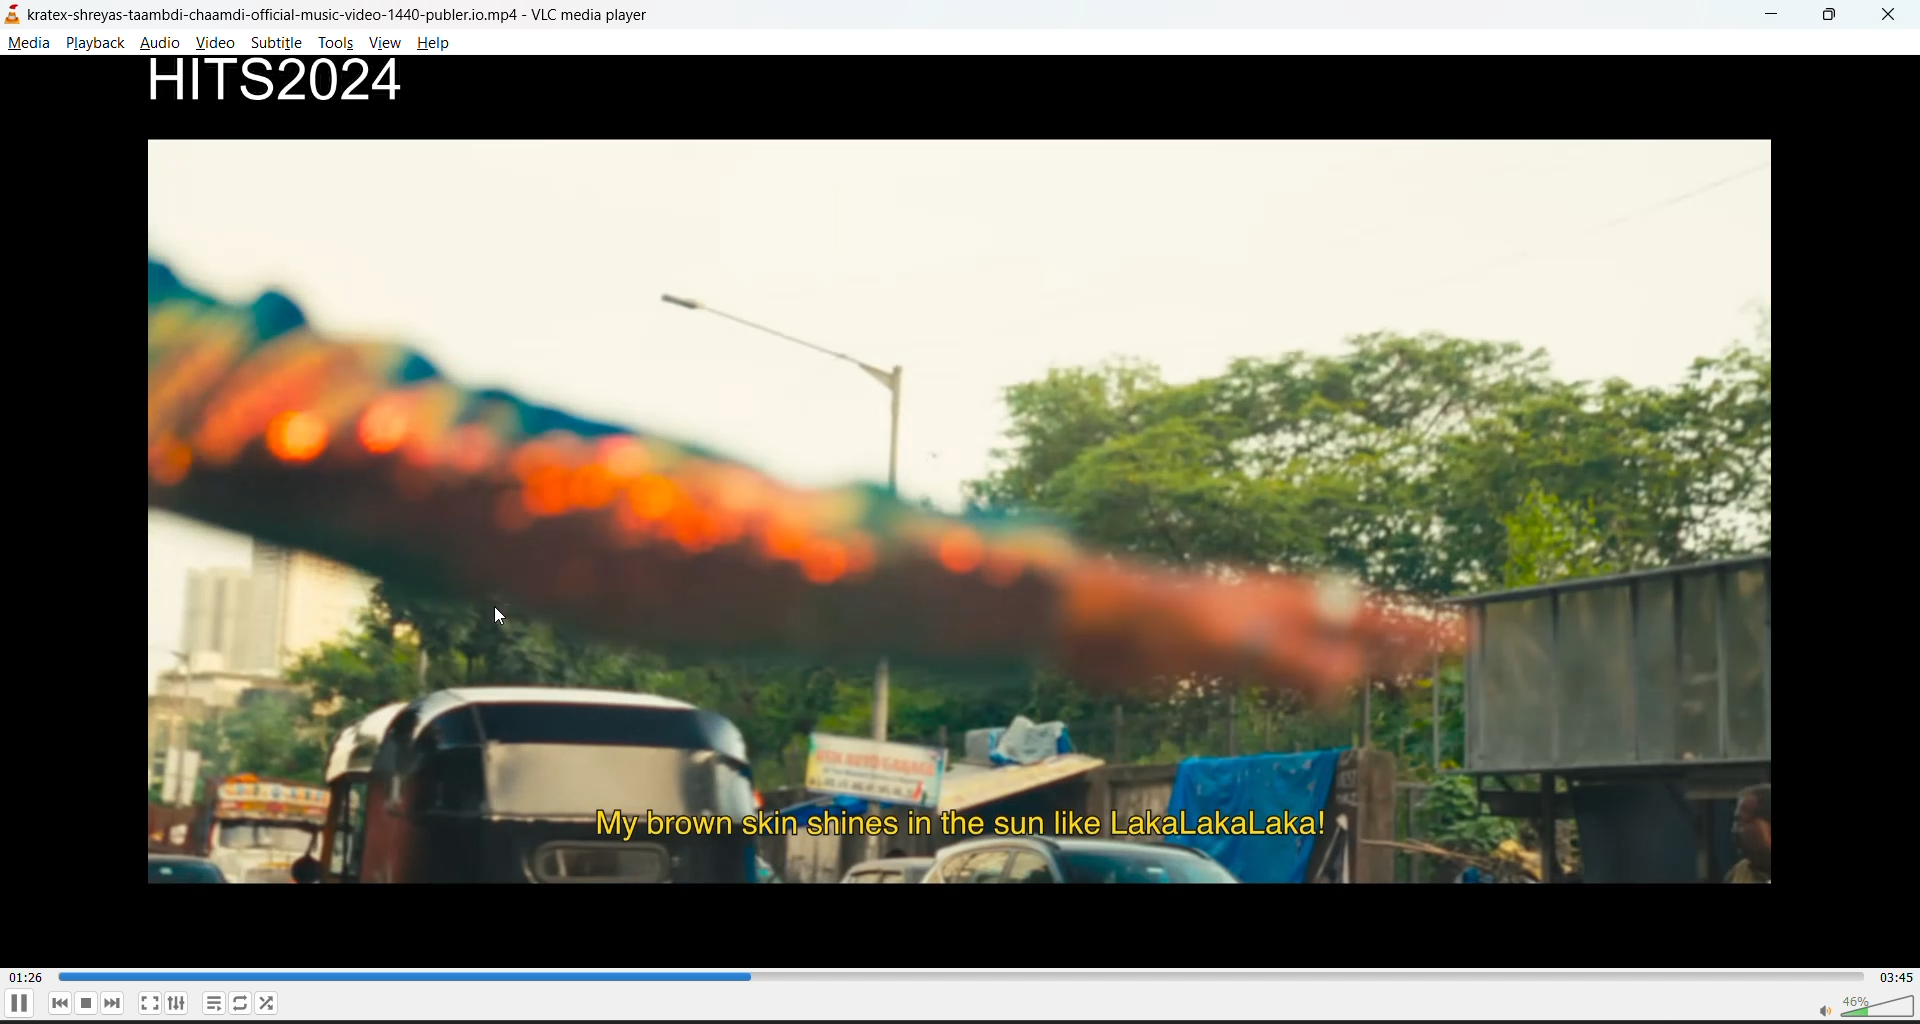 This screenshot has height=1024, width=1920. What do you see at coordinates (150, 1002) in the screenshot?
I see `full screen` at bounding box center [150, 1002].